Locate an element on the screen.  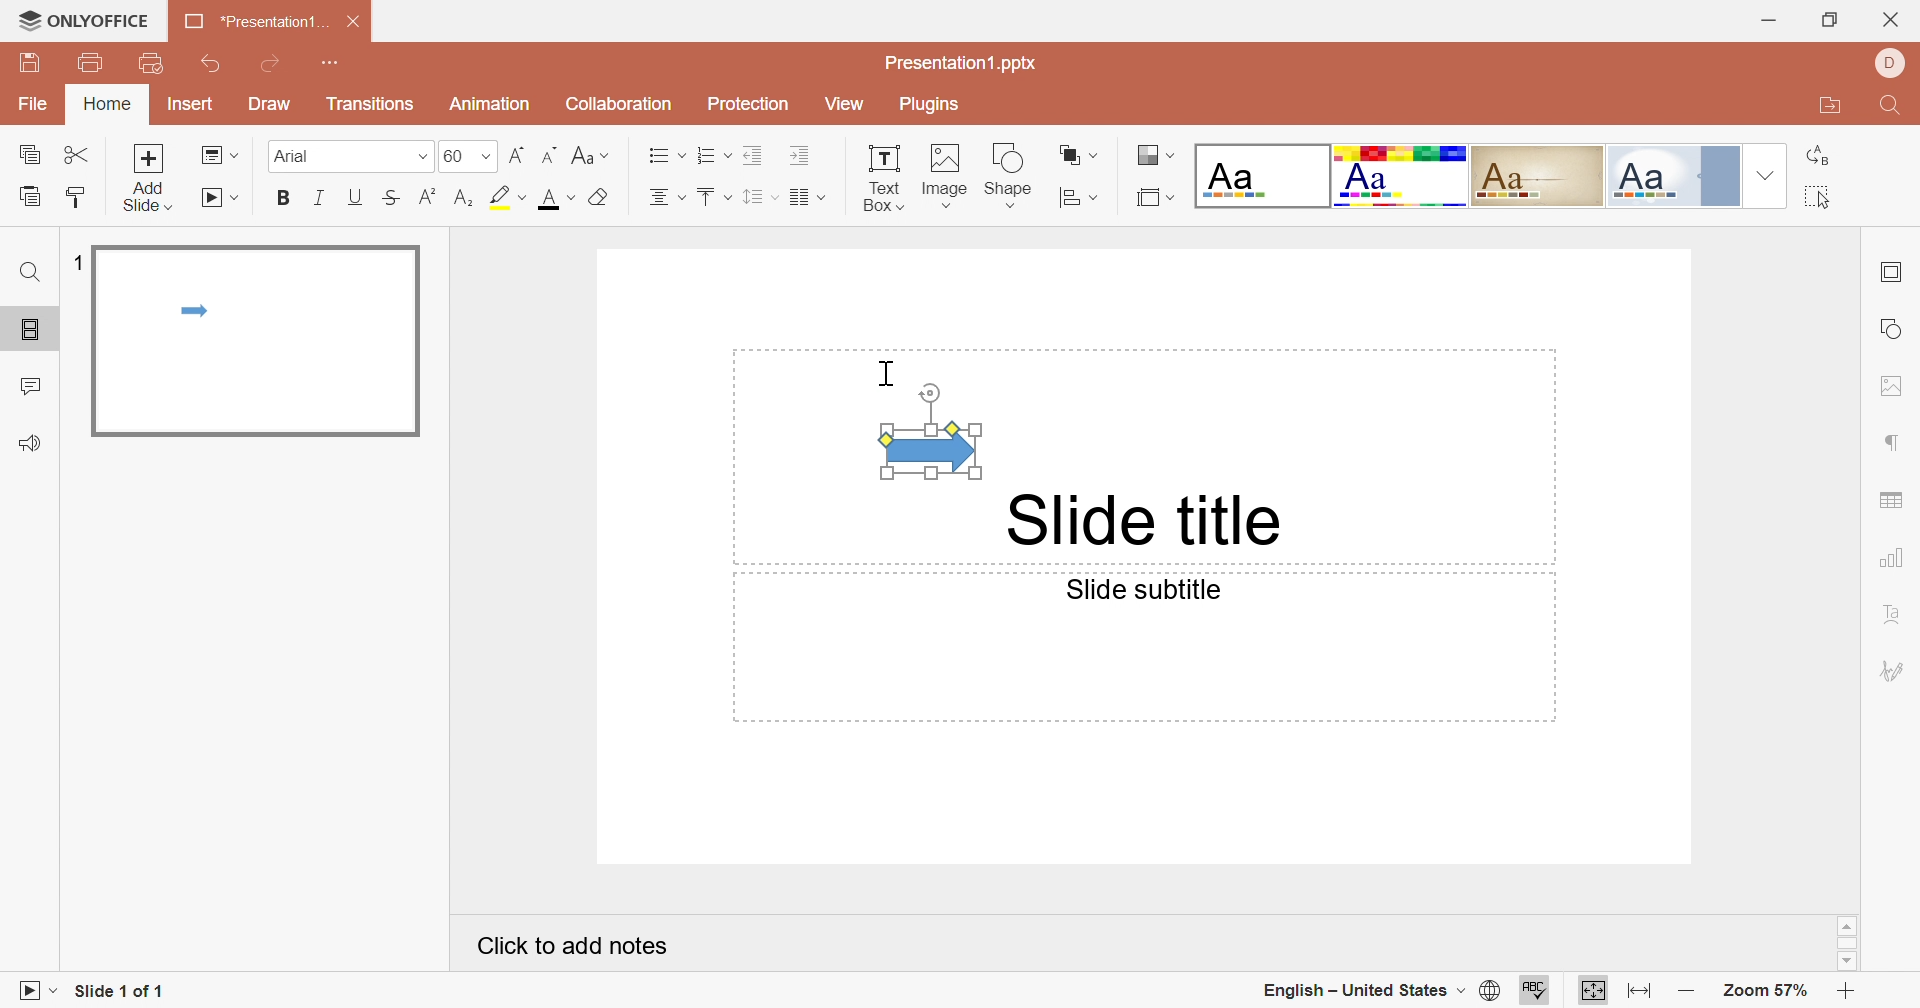
Horizontal align is located at coordinates (666, 198).